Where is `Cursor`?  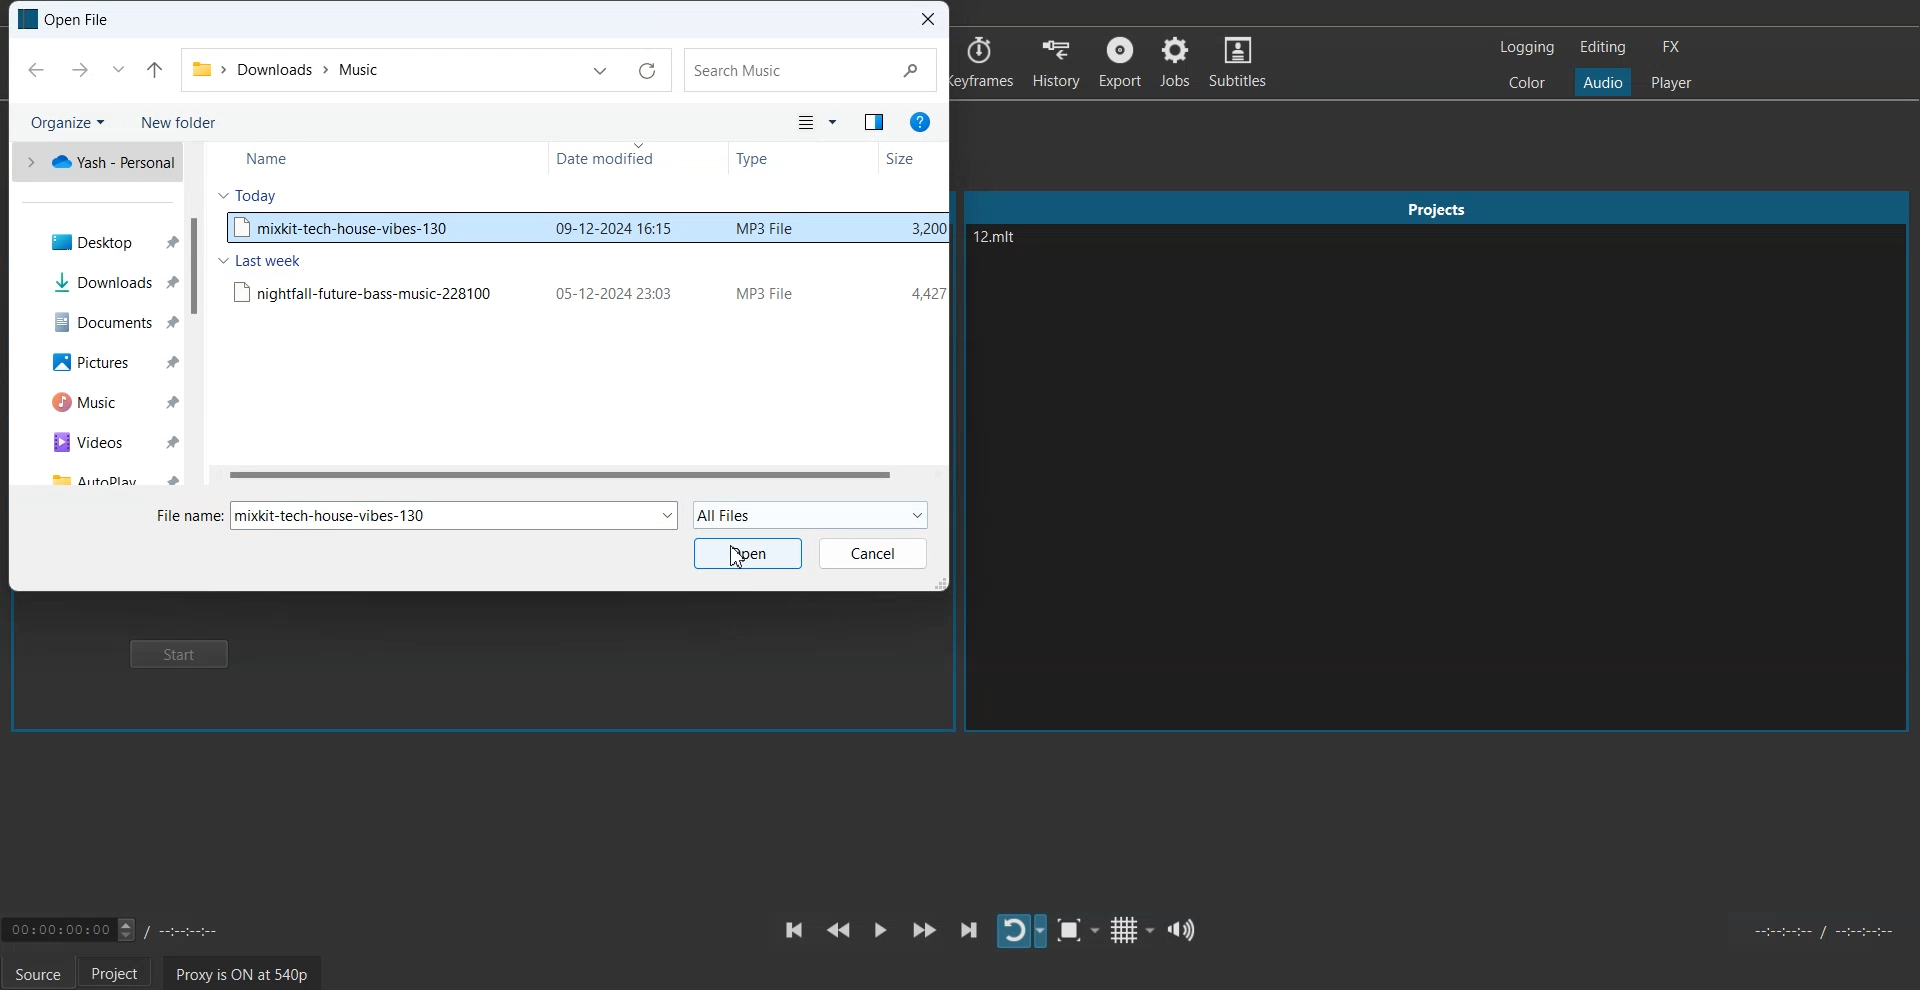
Cursor is located at coordinates (737, 555).